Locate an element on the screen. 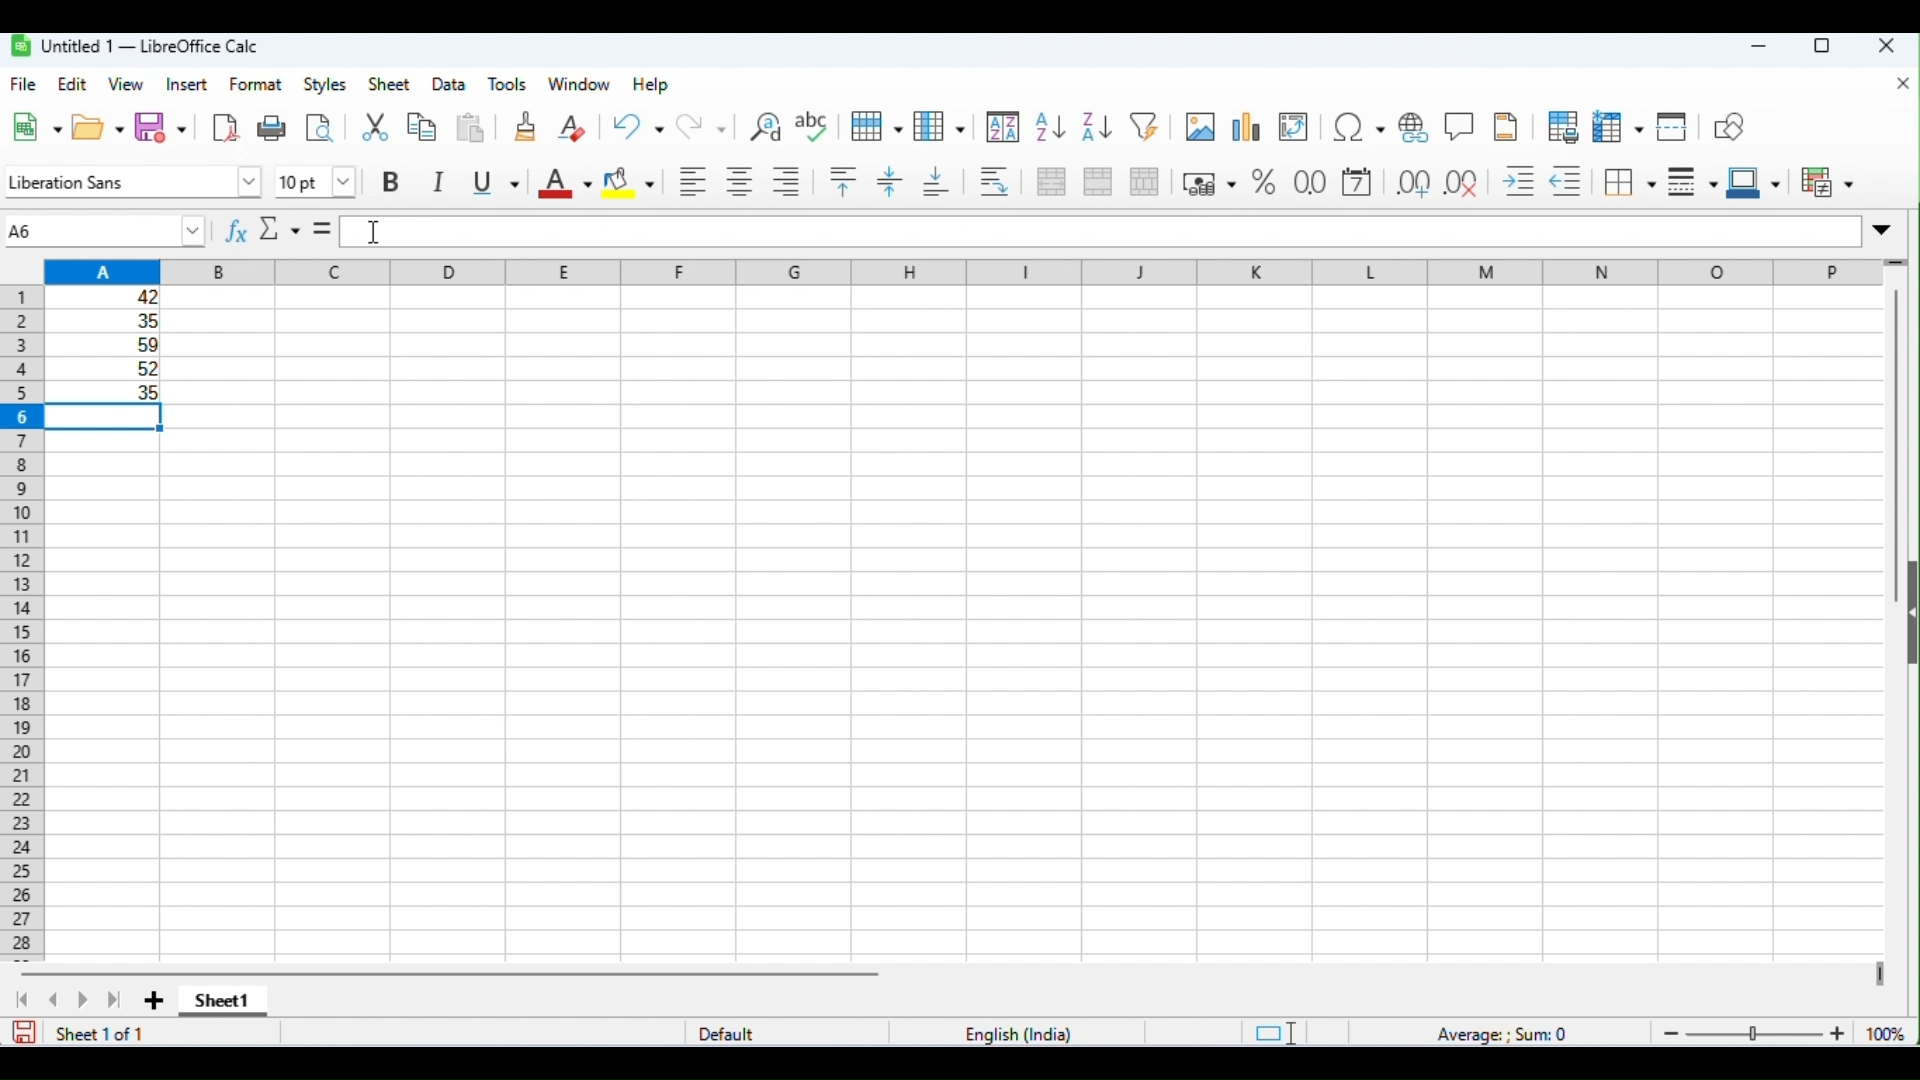  save is located at coordinates (162, 127).